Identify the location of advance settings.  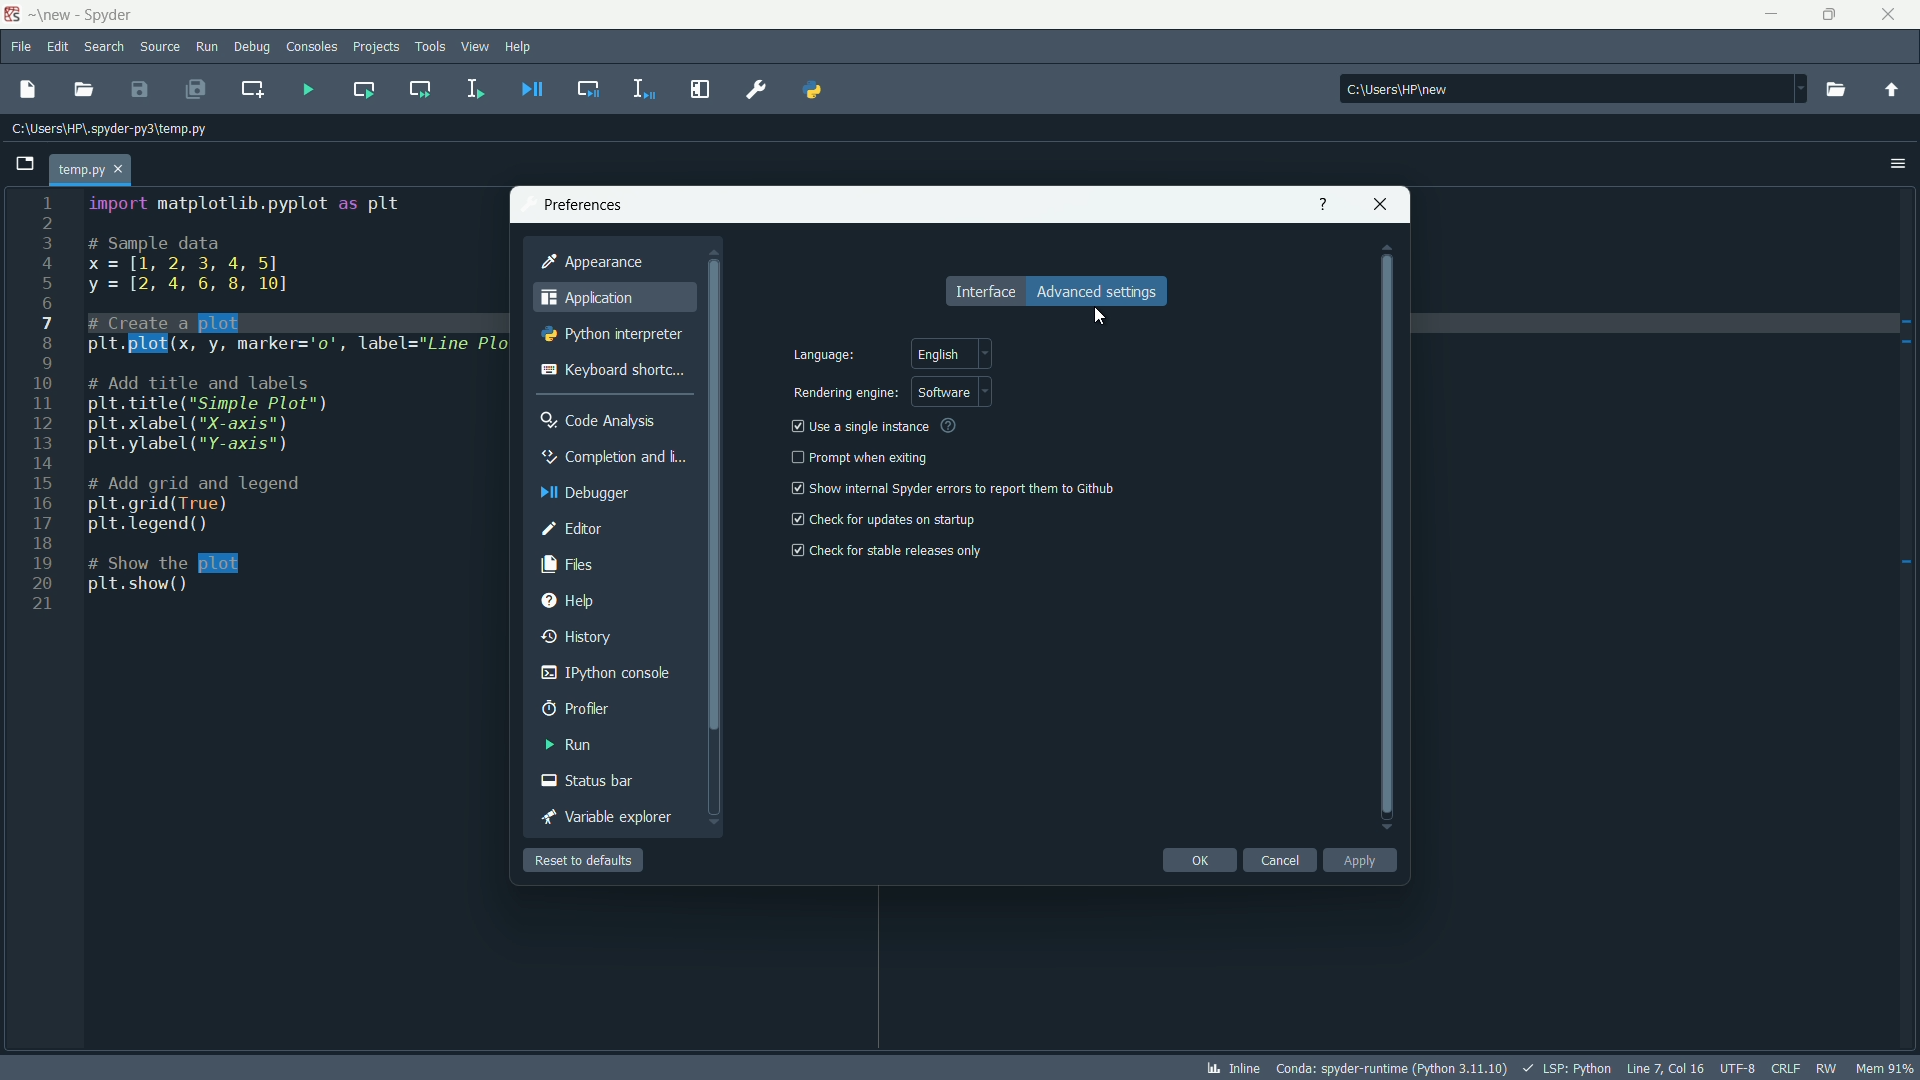
(1096, 292).